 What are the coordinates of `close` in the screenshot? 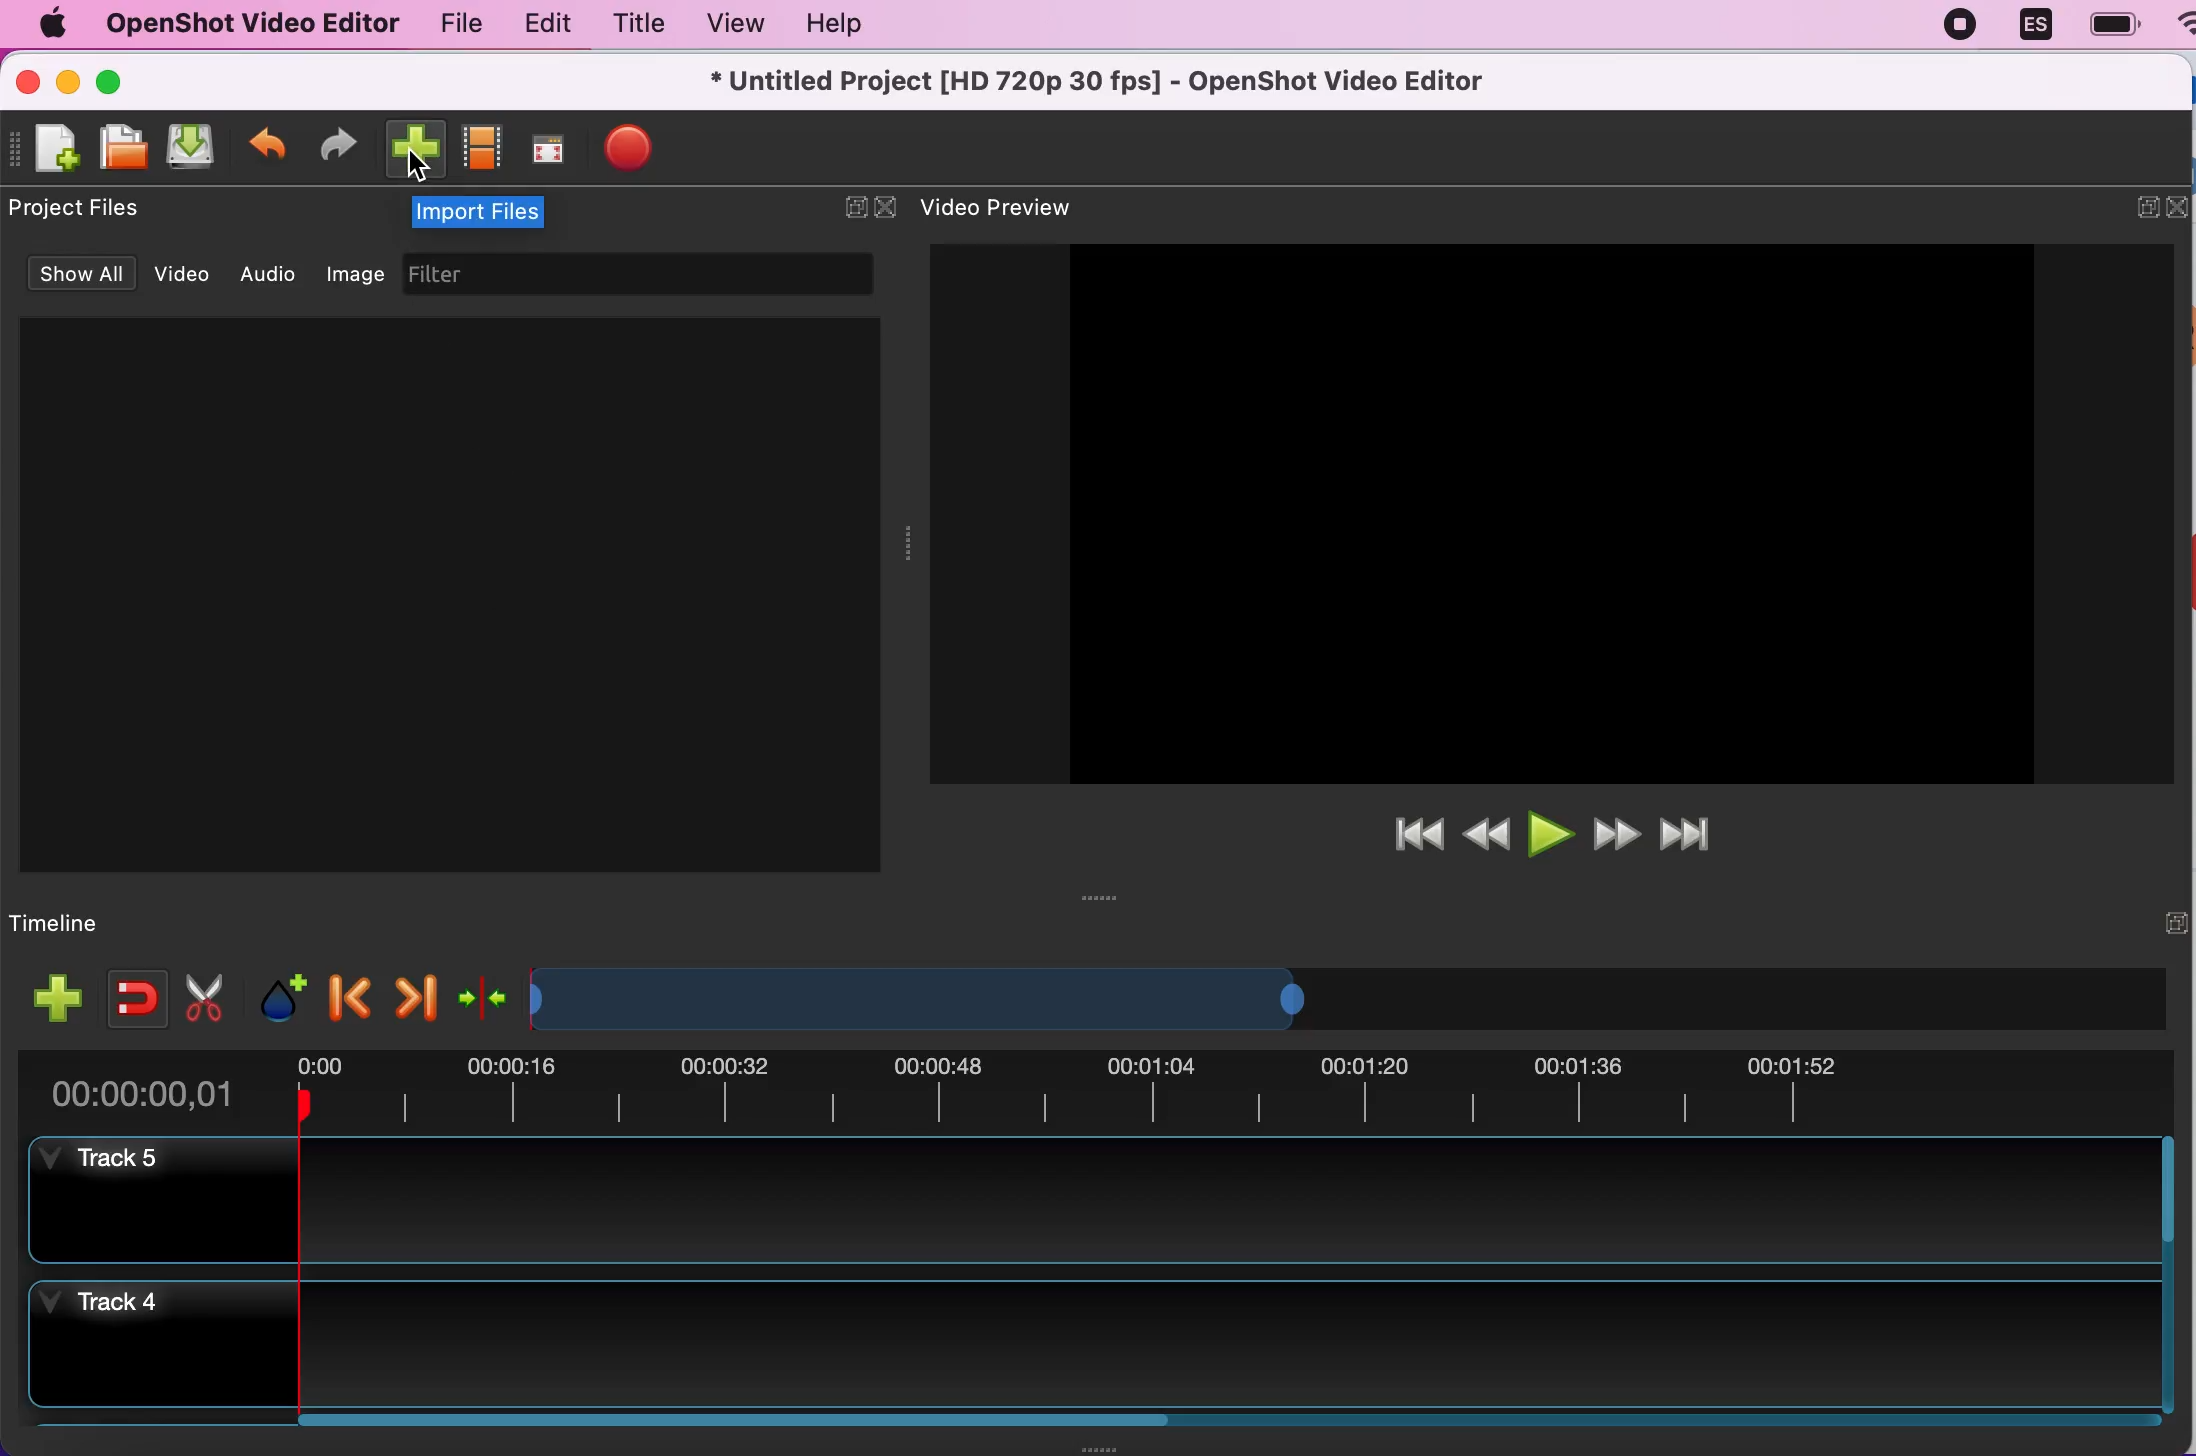 It's located at (885, 204).